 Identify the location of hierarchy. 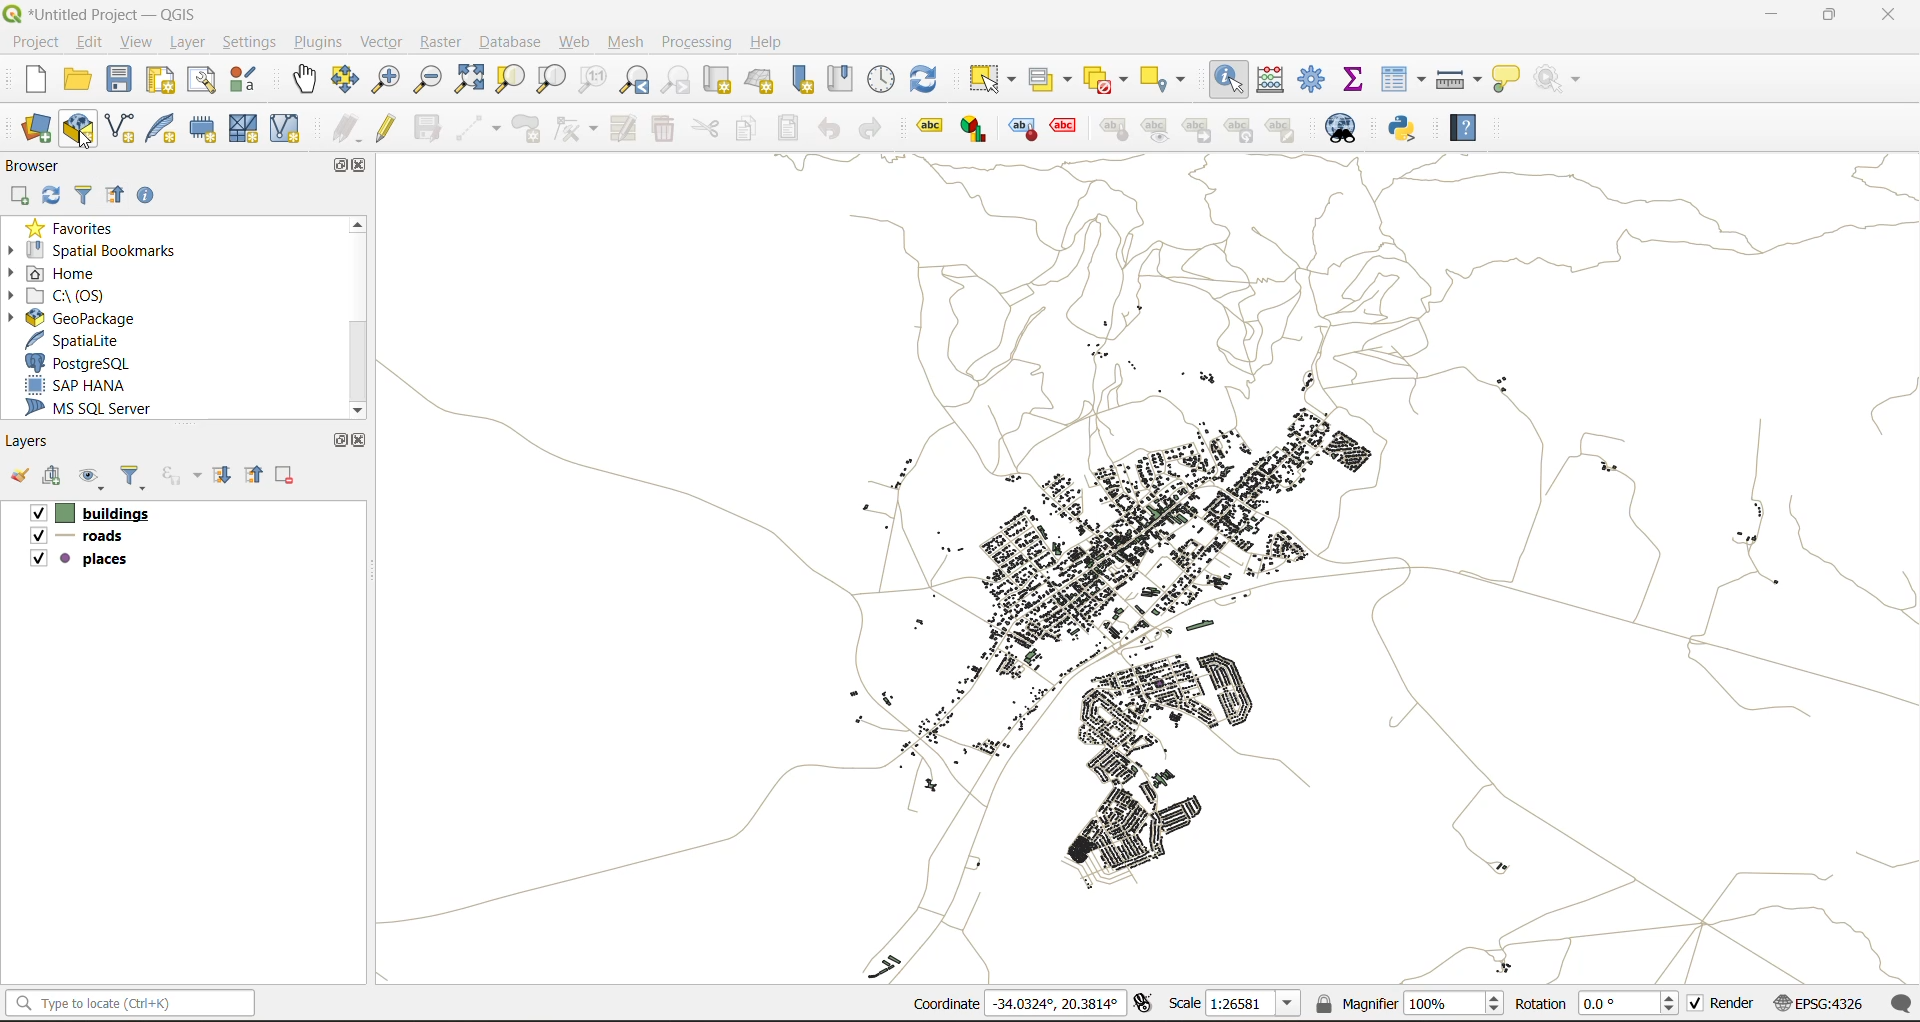
(1244, 130).